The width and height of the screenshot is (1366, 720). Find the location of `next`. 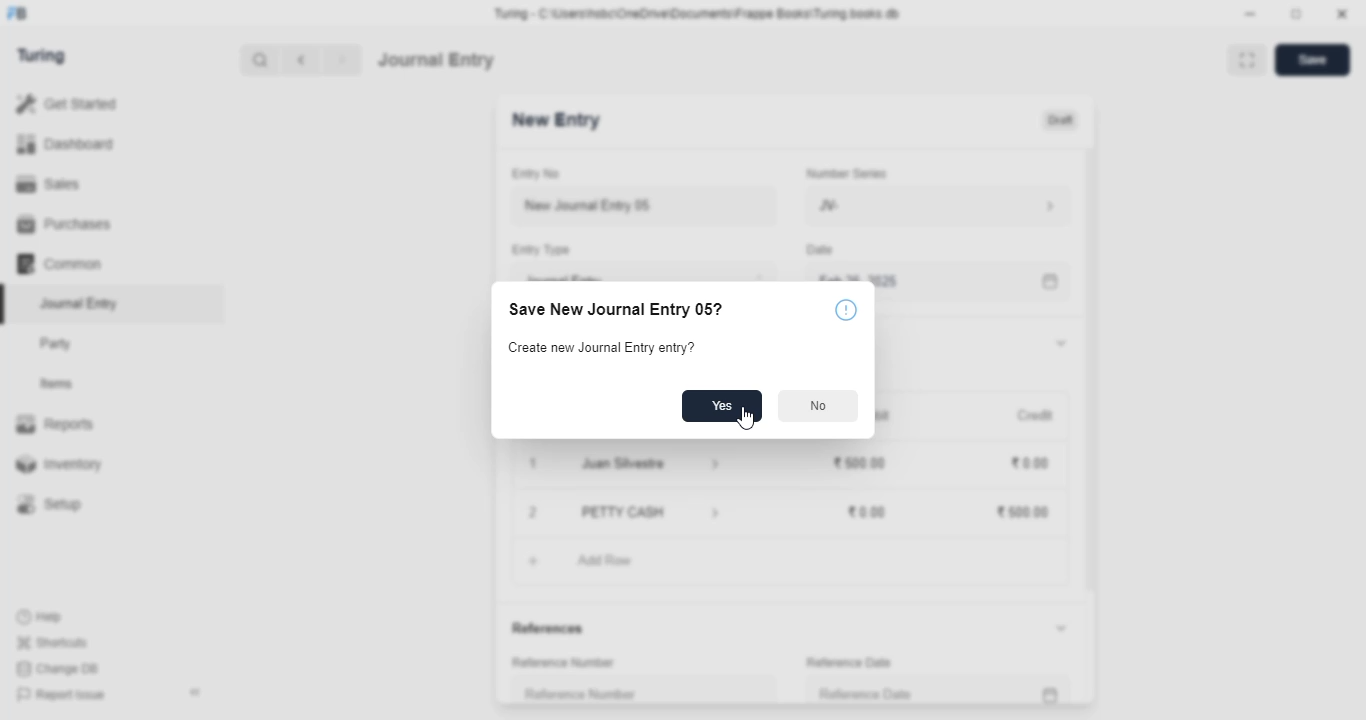

next is located at coordinates (344, 60).